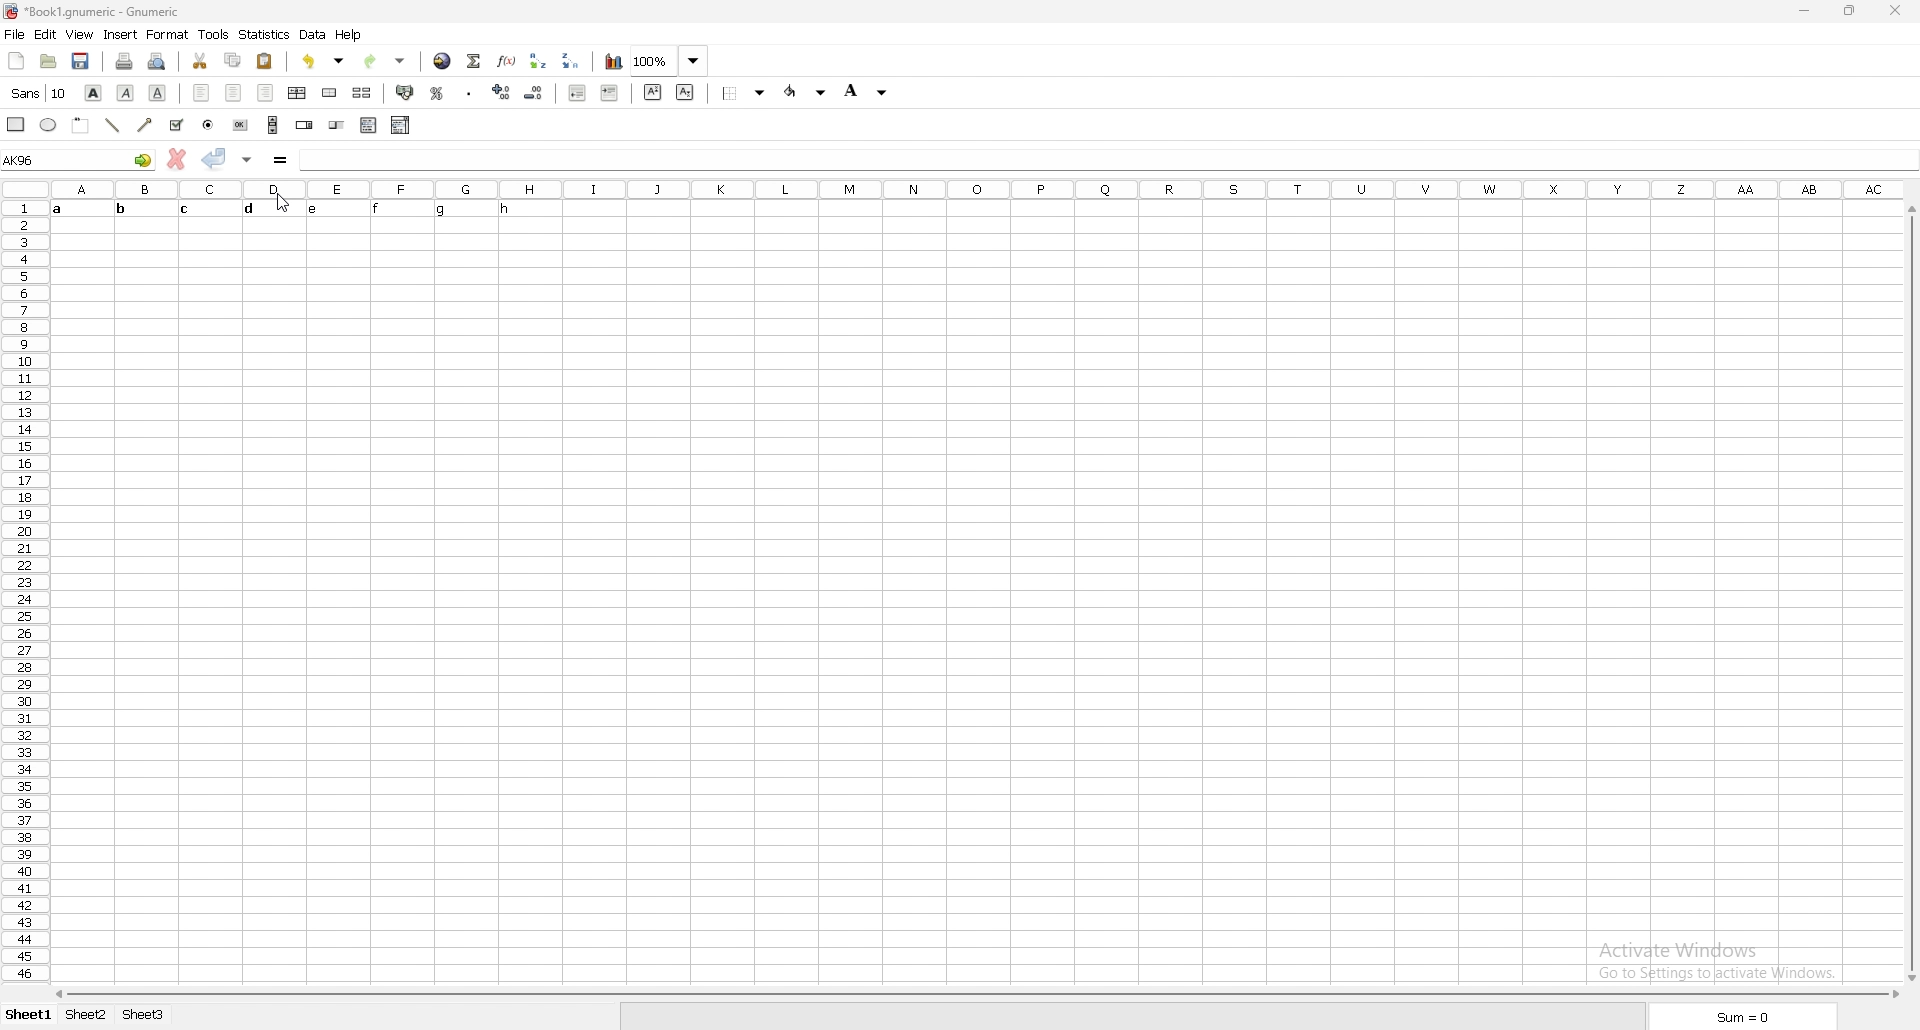  Describe the element at coordinates (17, 61) in the screenshot. I see `new` at that location.